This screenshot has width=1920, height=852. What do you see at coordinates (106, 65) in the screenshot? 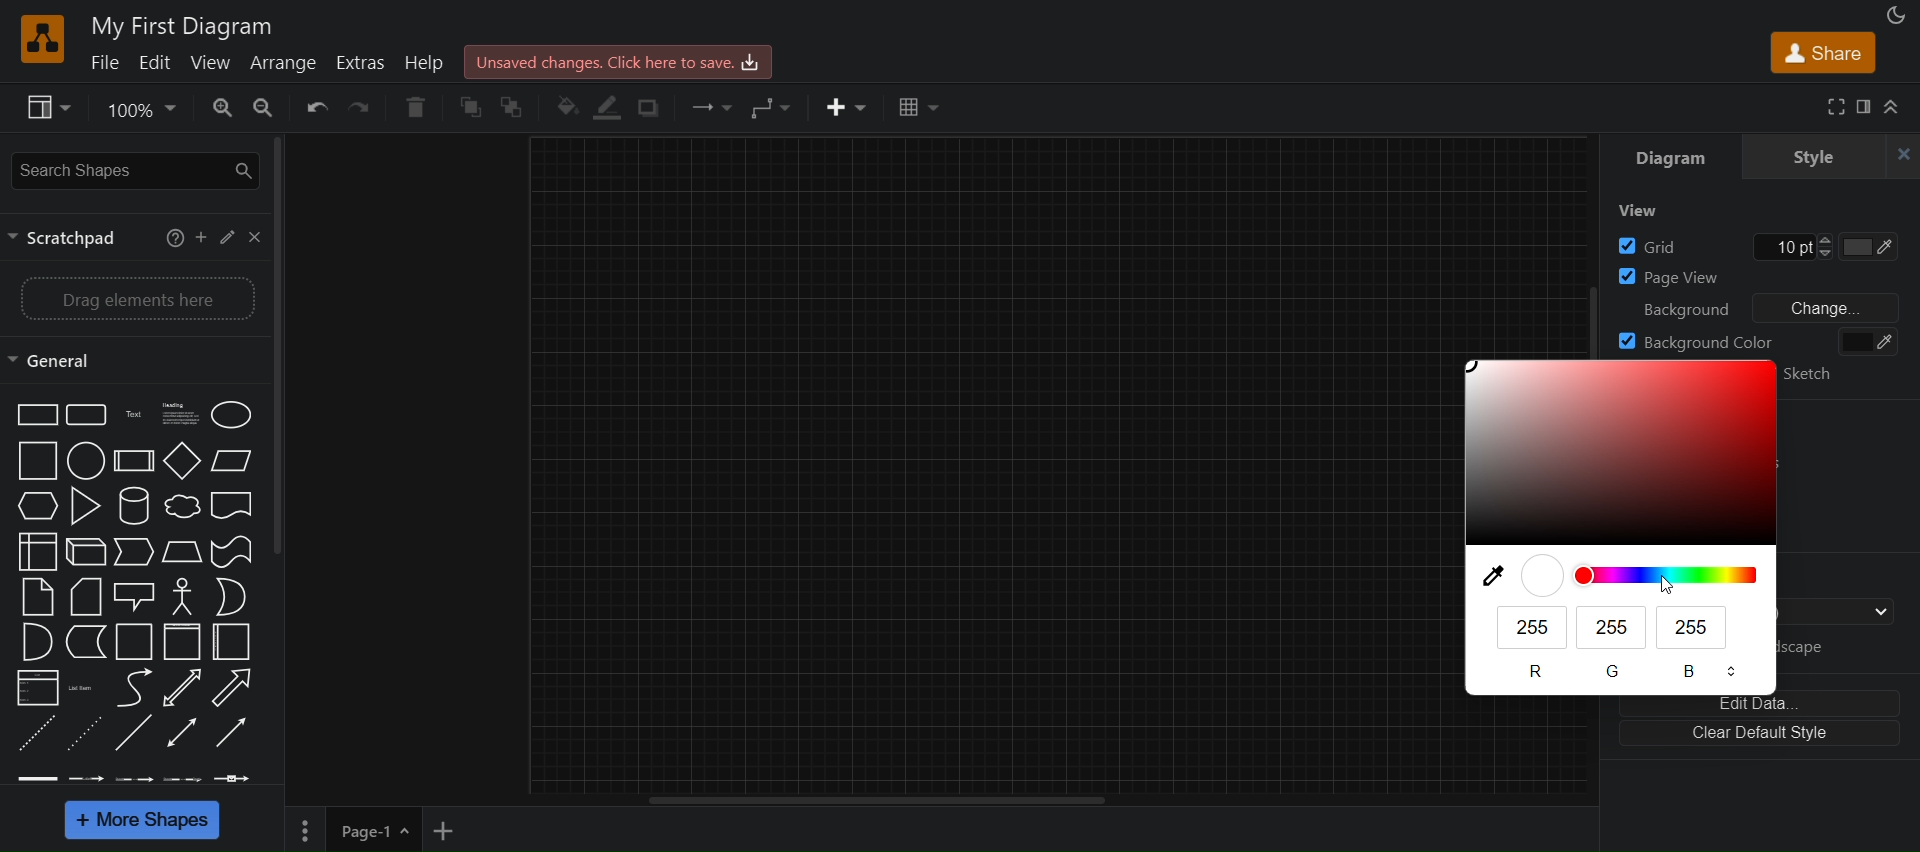
I see `file` at bounding box center [106, 65].